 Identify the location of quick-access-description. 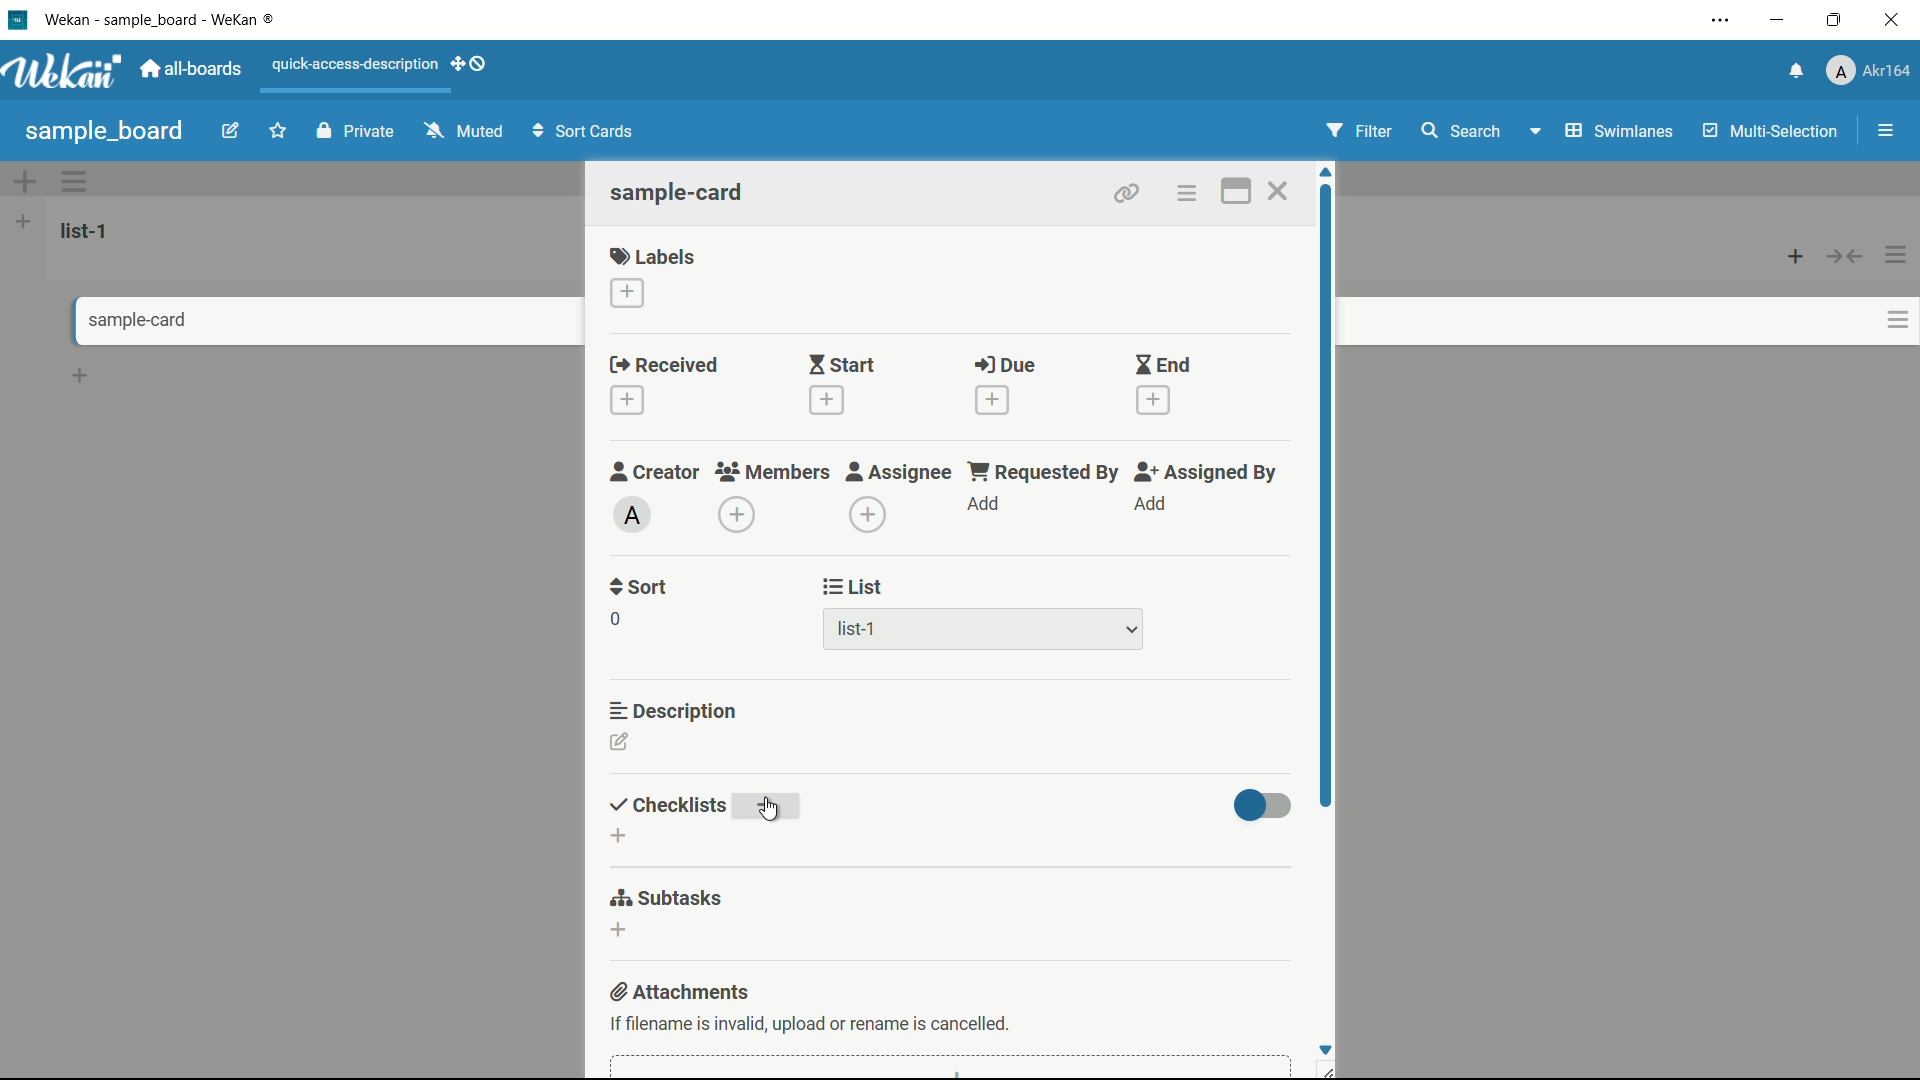
(356, 64).